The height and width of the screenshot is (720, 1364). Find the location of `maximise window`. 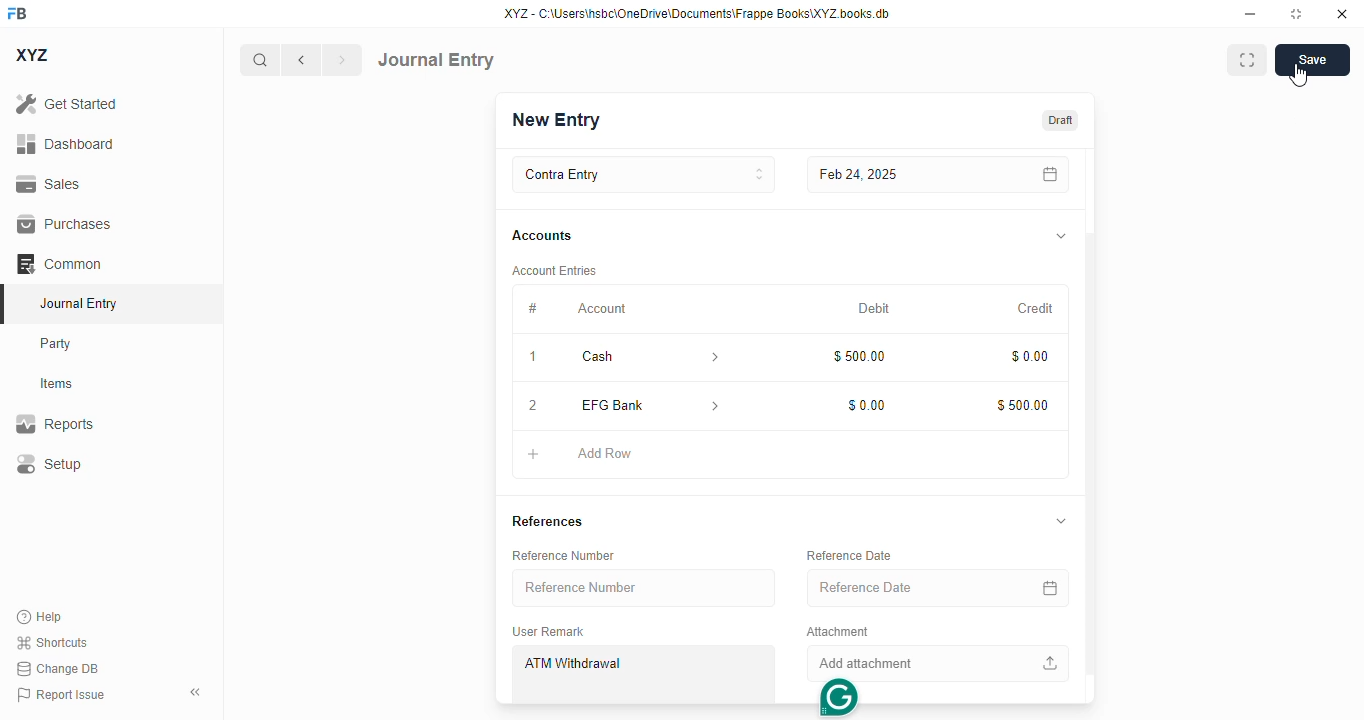

maximise window is located at coordinates (1247, 60).